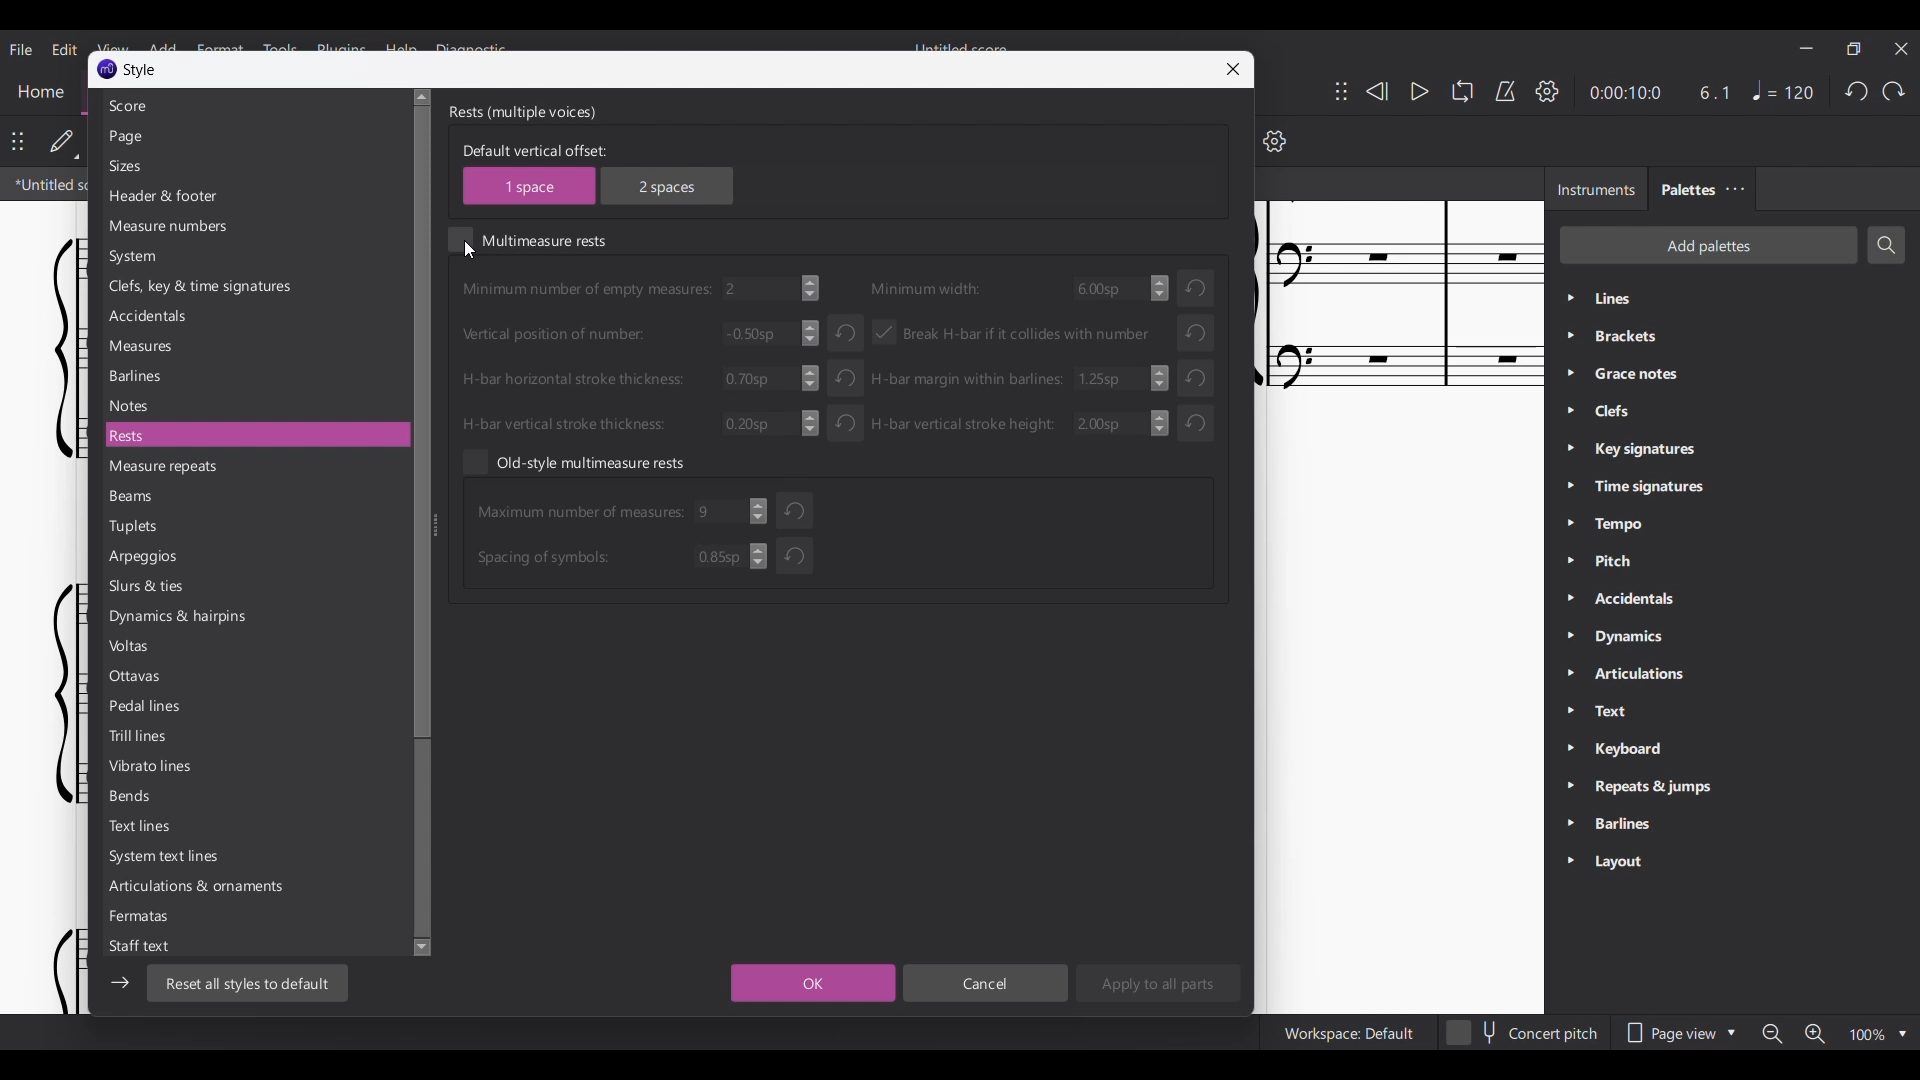 This screenshot has width=1920, height=1080. Describe the element at coordinates (107, 69) in the screenshot. I see `Software logo` at that location.